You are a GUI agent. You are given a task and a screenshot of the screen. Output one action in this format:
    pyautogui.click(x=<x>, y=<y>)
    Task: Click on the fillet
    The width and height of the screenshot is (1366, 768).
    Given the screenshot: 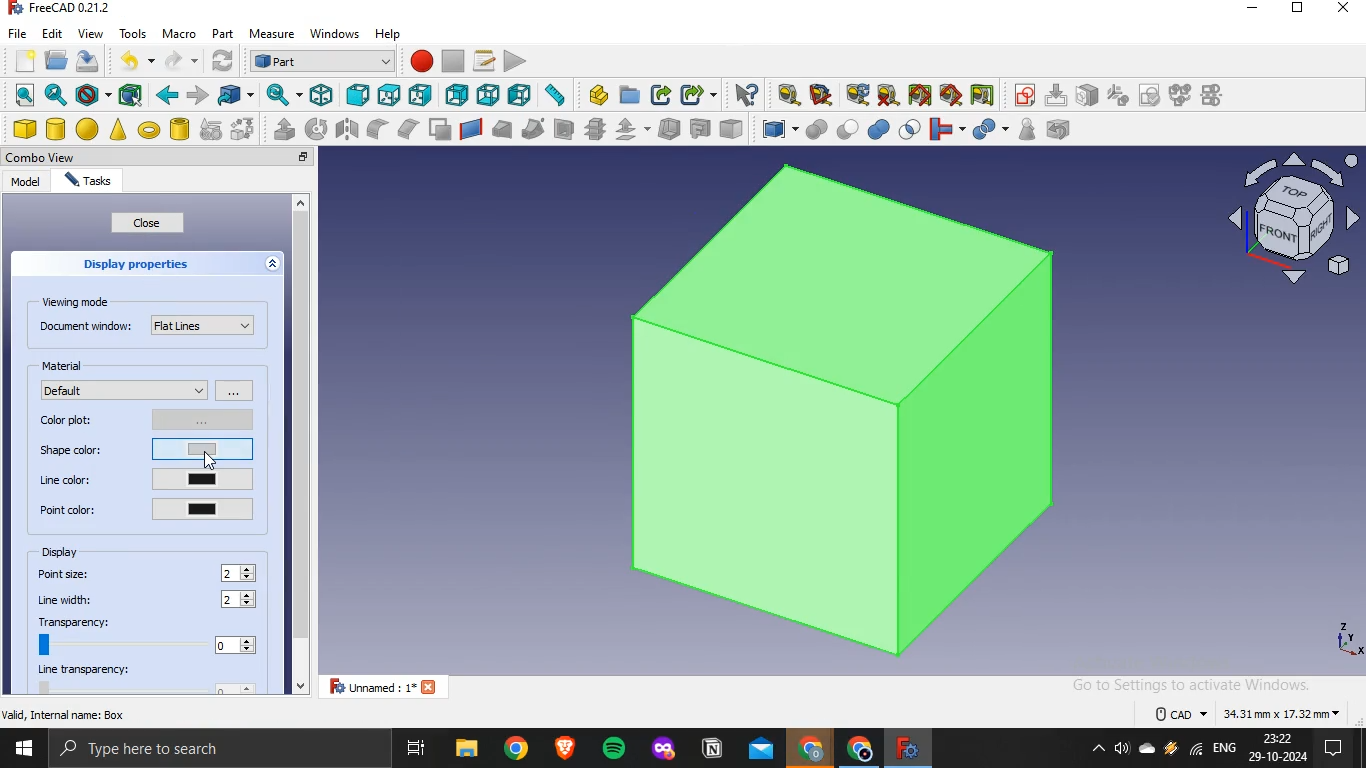 What is the action you would take?
    pyautogui.click(x=379, y=129)
    